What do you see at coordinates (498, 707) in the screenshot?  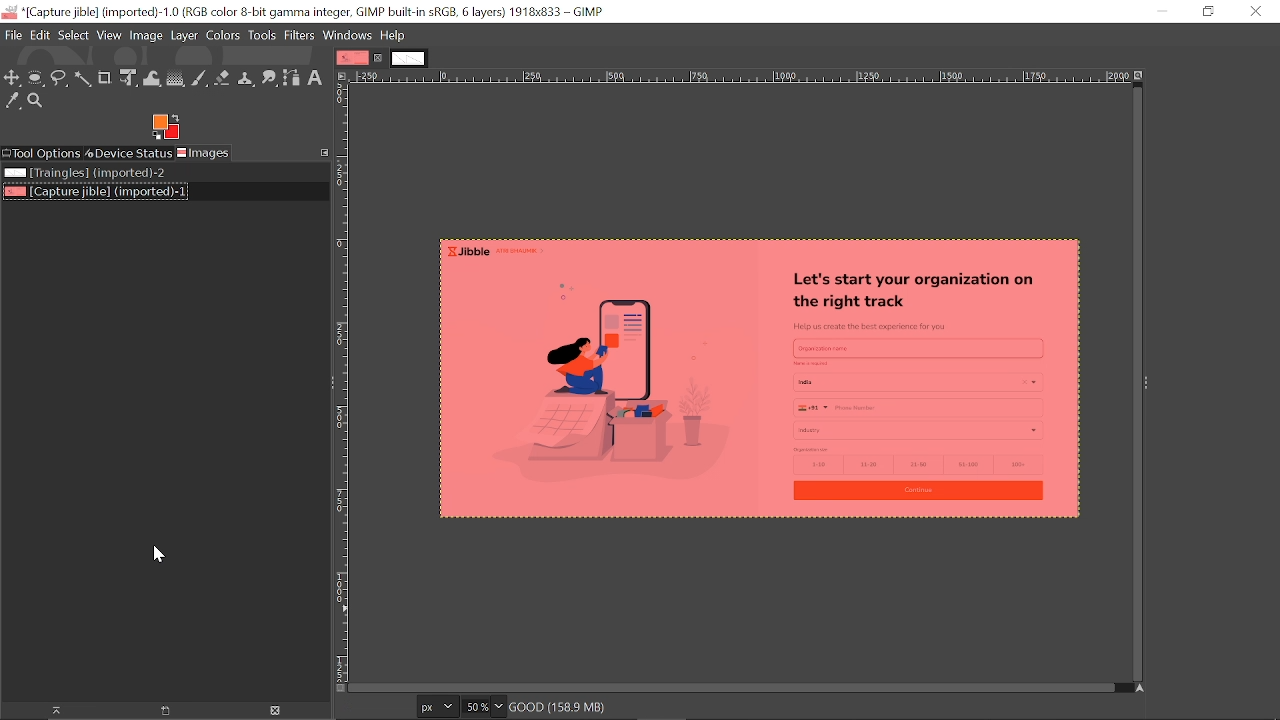 I see `Zoom options` at bounding box center [498, 707].